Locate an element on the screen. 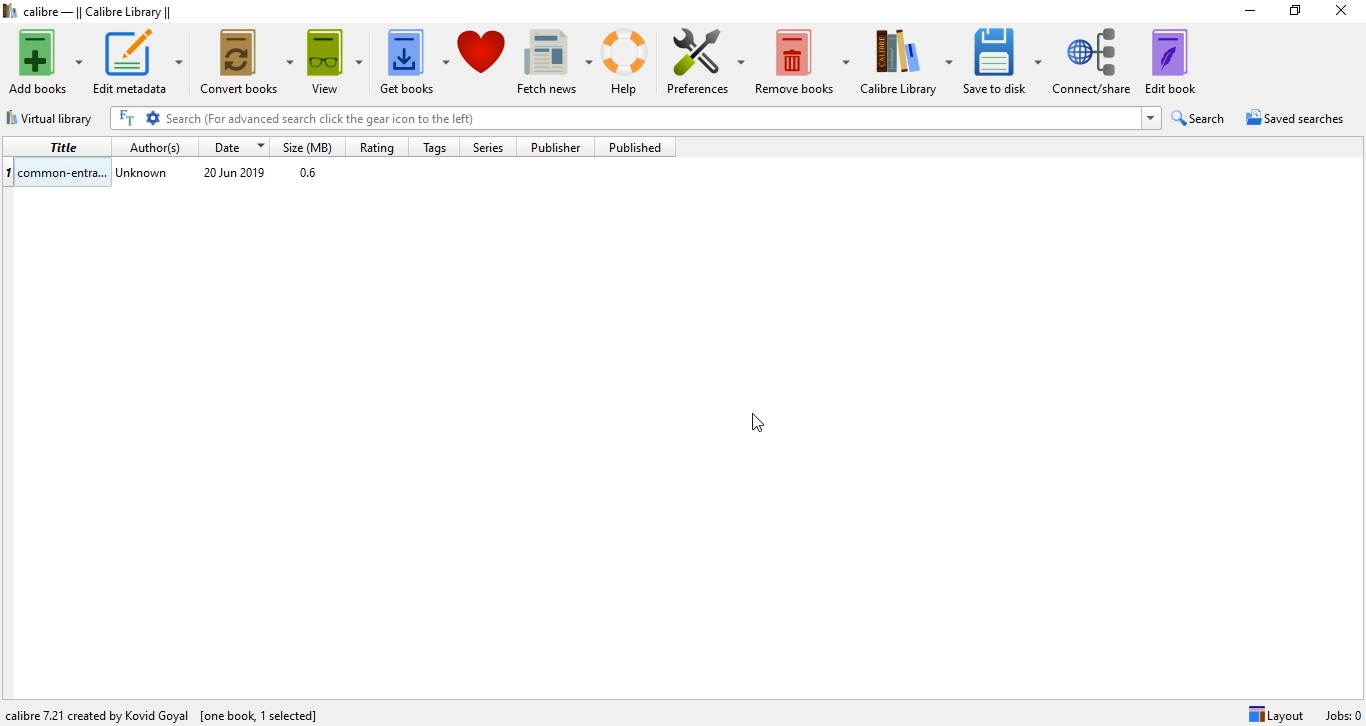  Edit book is located at coordinates (1180, 61).